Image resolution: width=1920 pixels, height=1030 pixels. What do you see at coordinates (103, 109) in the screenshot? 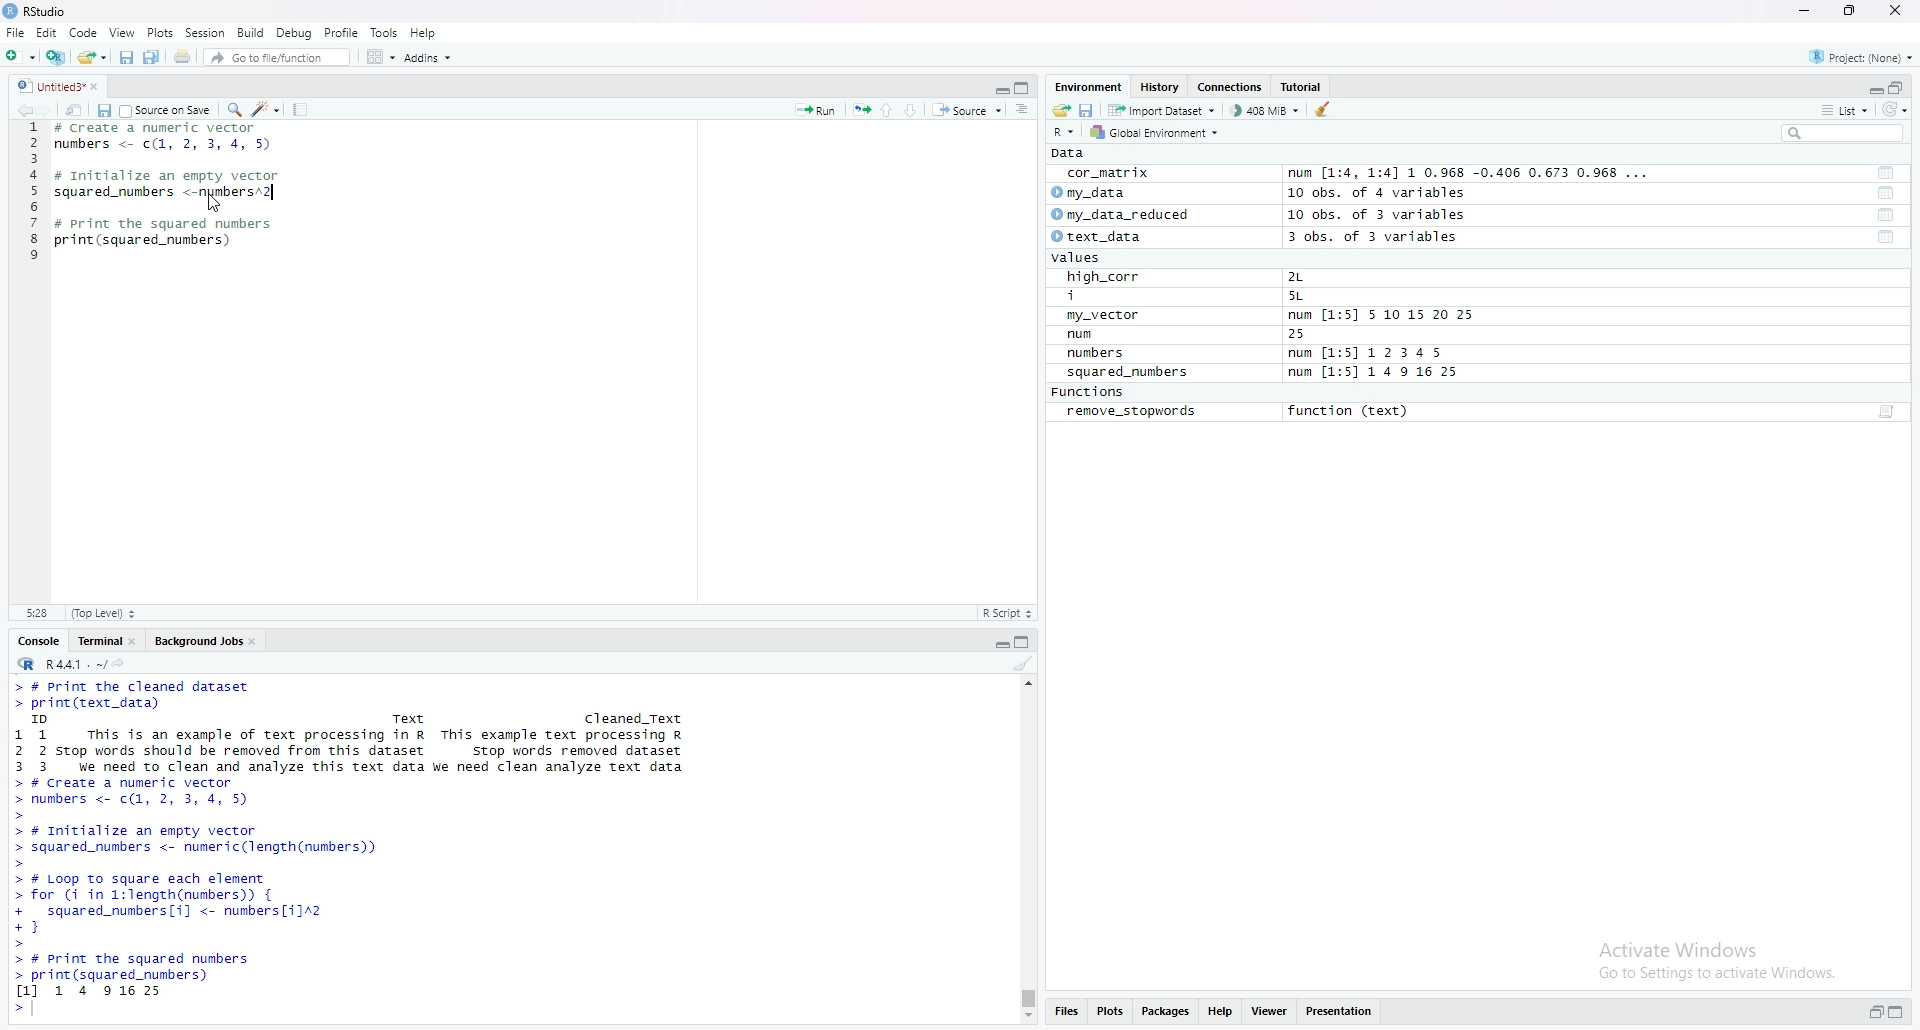
I see `save` at bounding box center [103, 109].